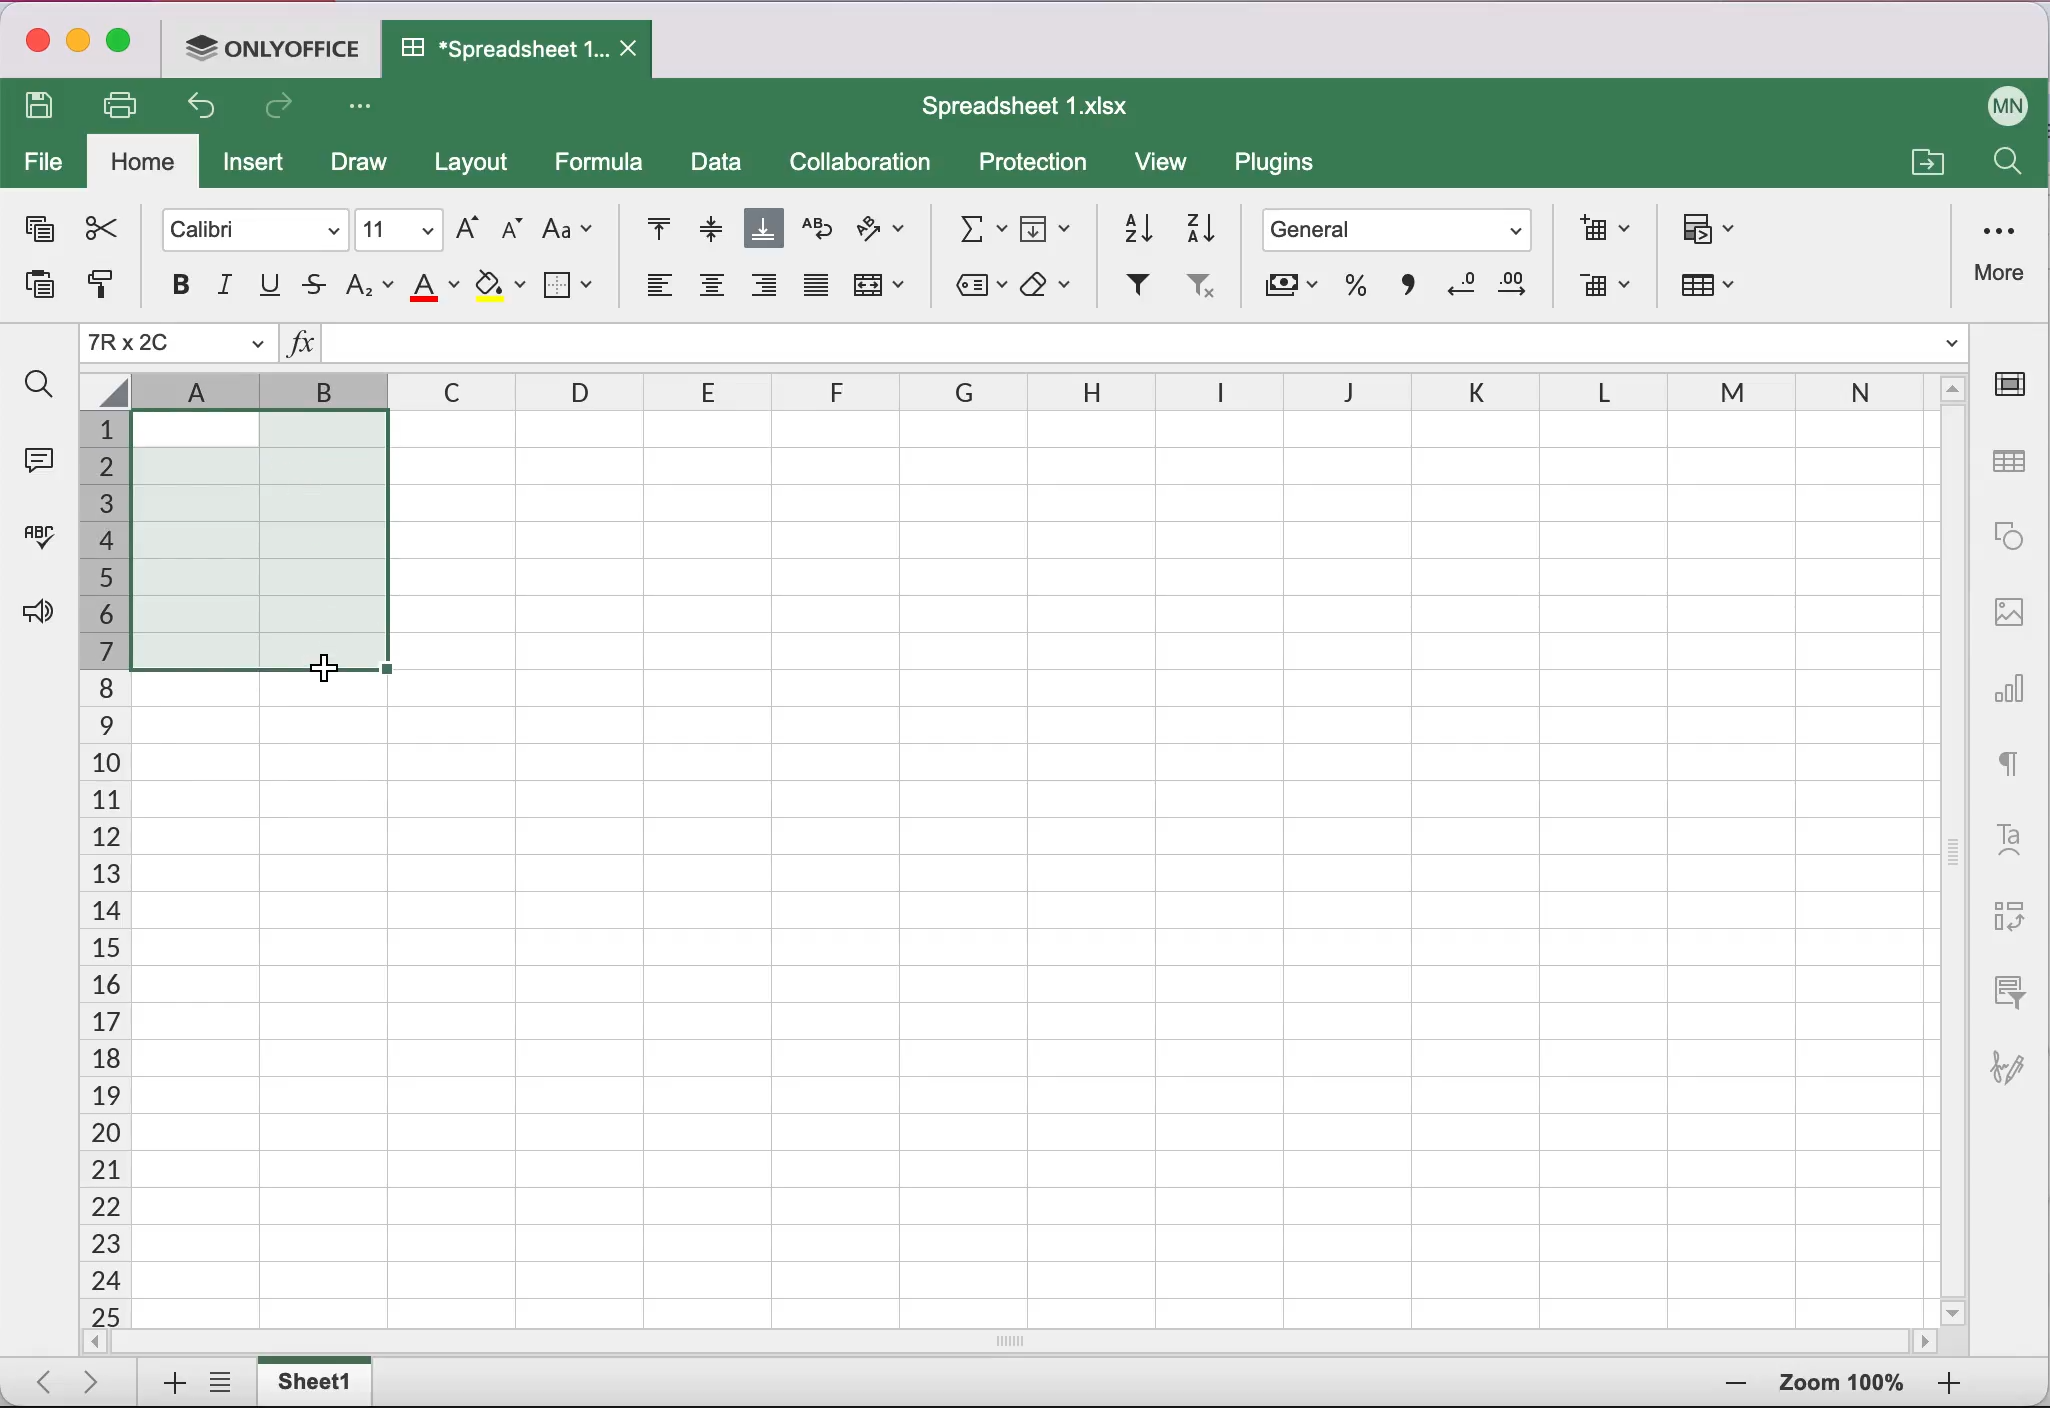 This screenshot has height=1408, width=2050. What do you see at coordinates (976, 288) in the screenshot?
I see `named ranges` at bounding box center [976, 288].